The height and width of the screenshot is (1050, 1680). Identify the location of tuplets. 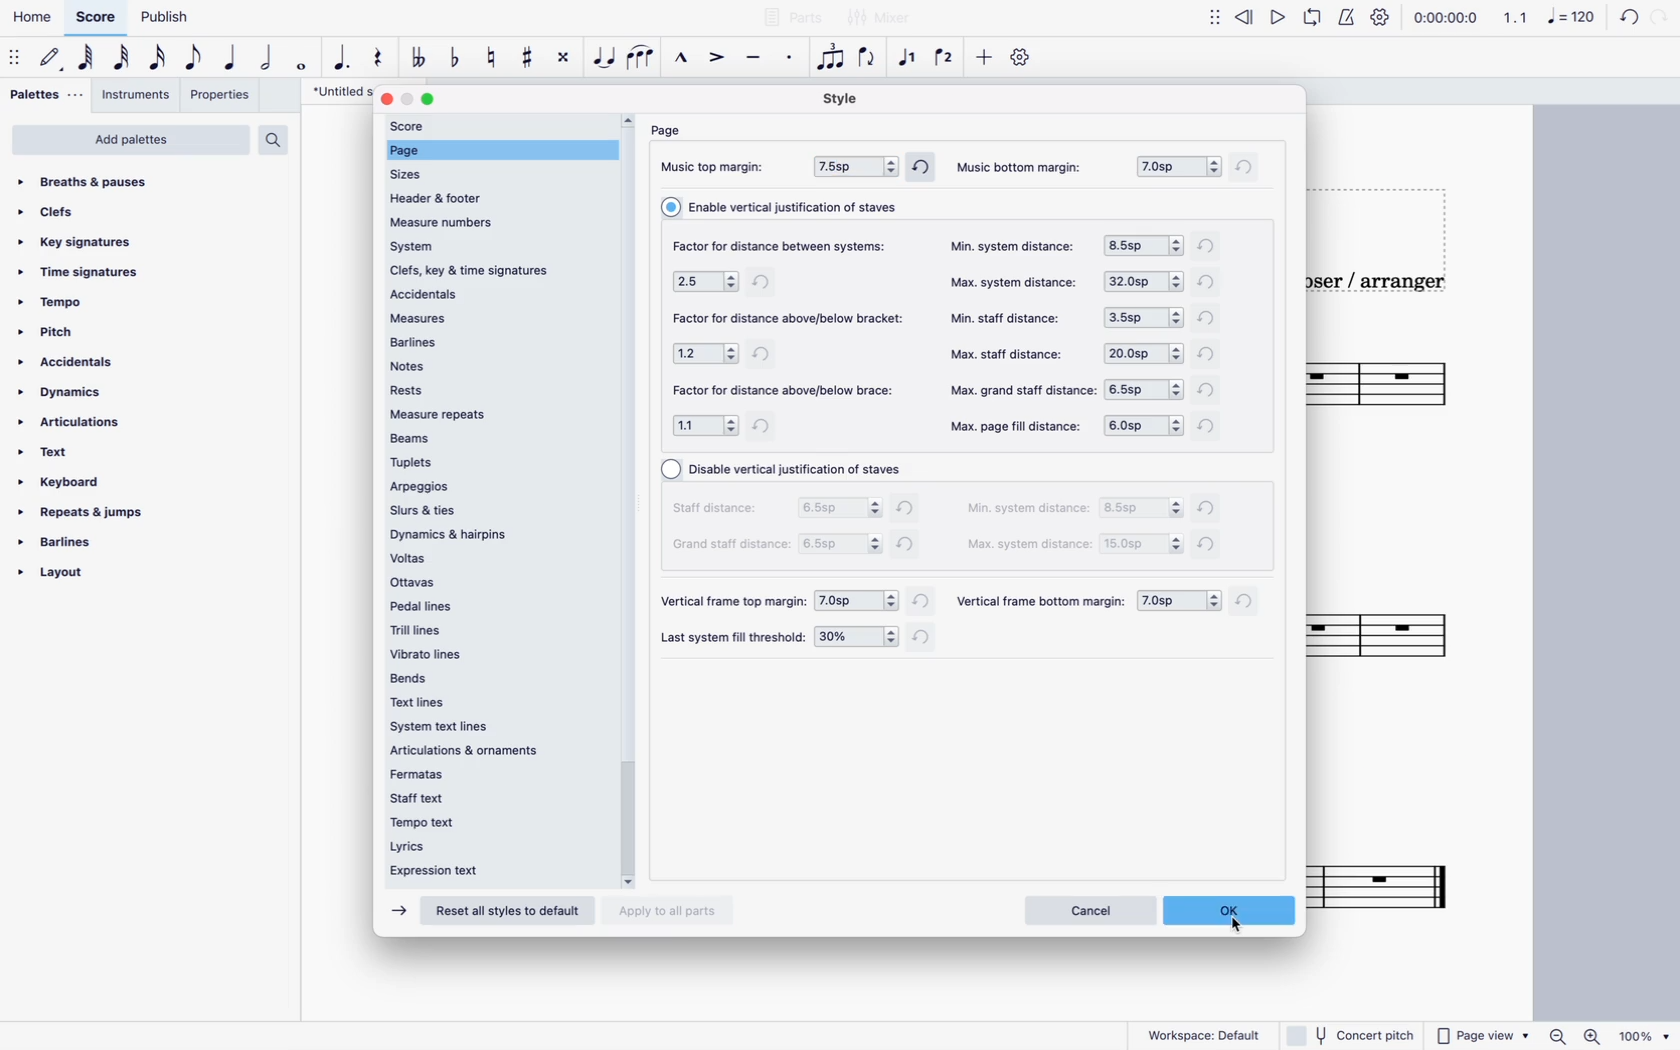
(494, 464).